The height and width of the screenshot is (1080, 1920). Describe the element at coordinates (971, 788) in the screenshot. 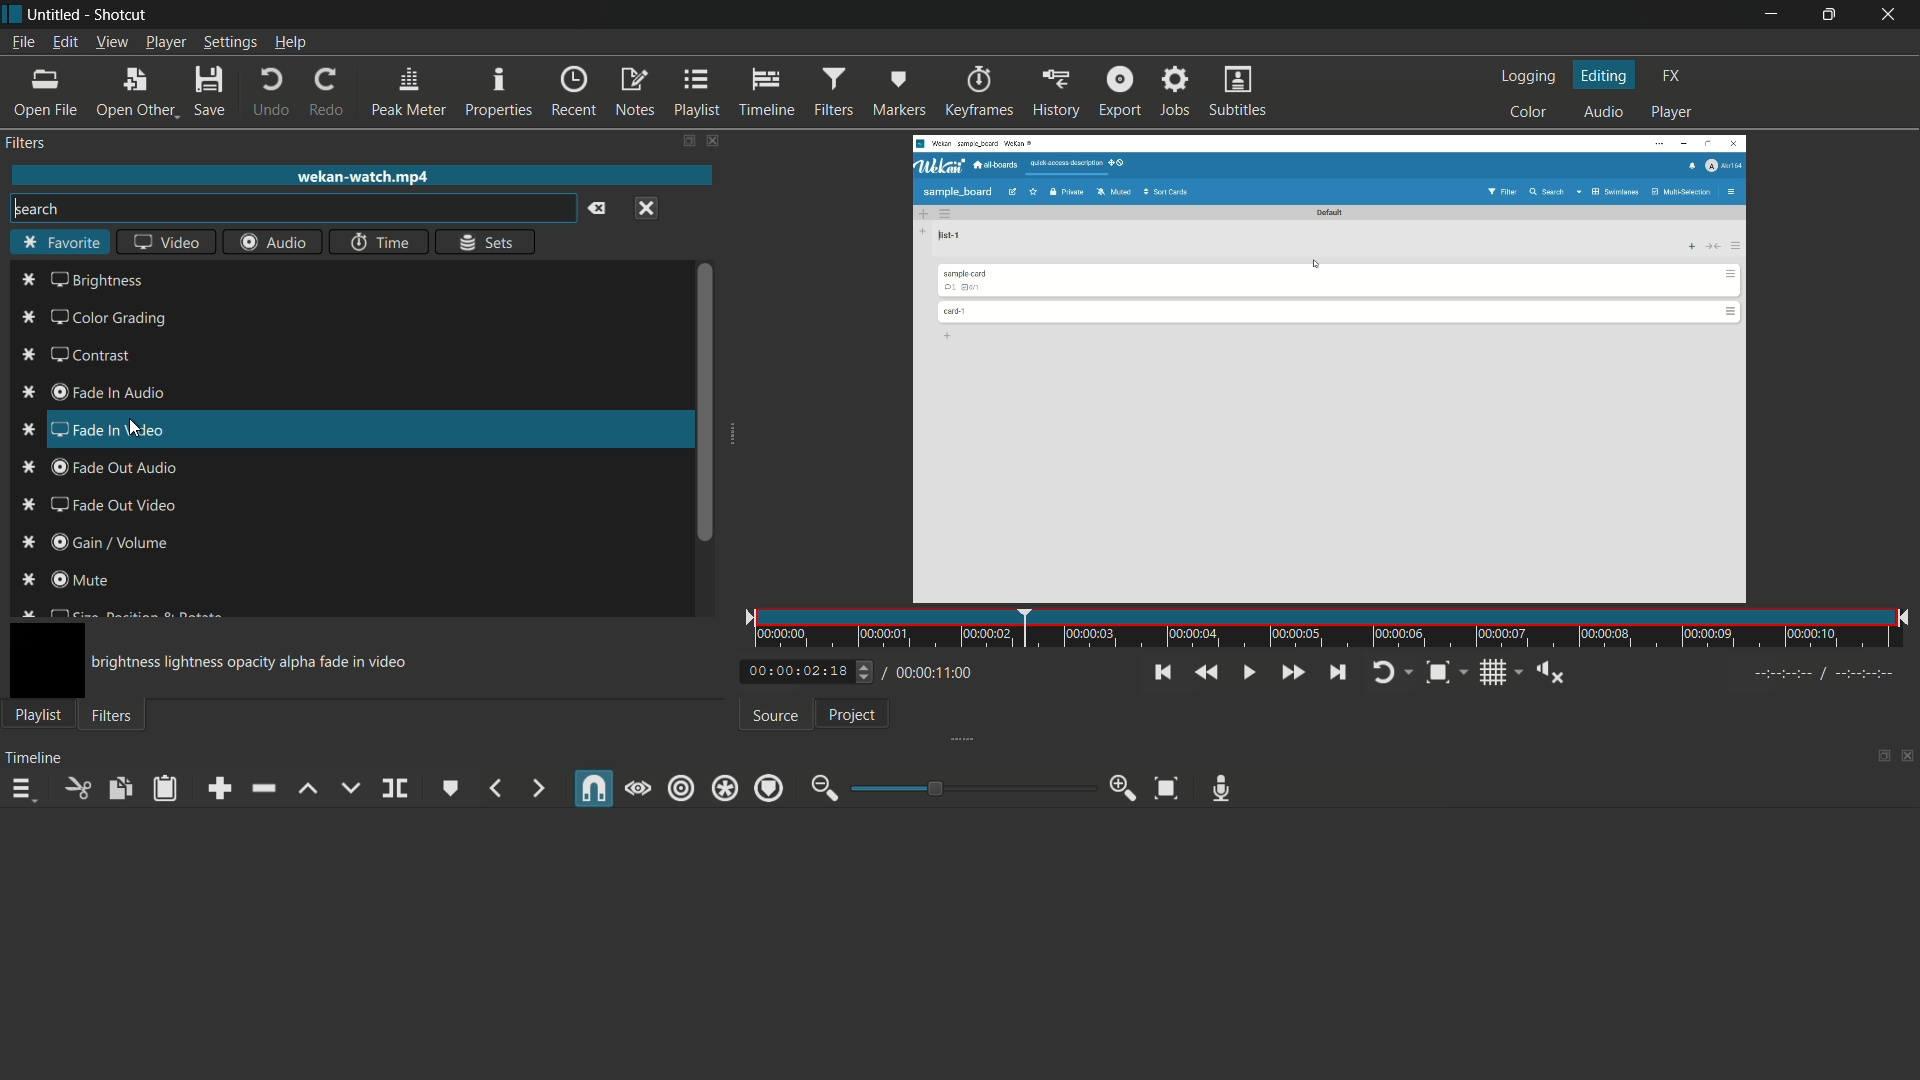

I see `adjustment bar` at that location.